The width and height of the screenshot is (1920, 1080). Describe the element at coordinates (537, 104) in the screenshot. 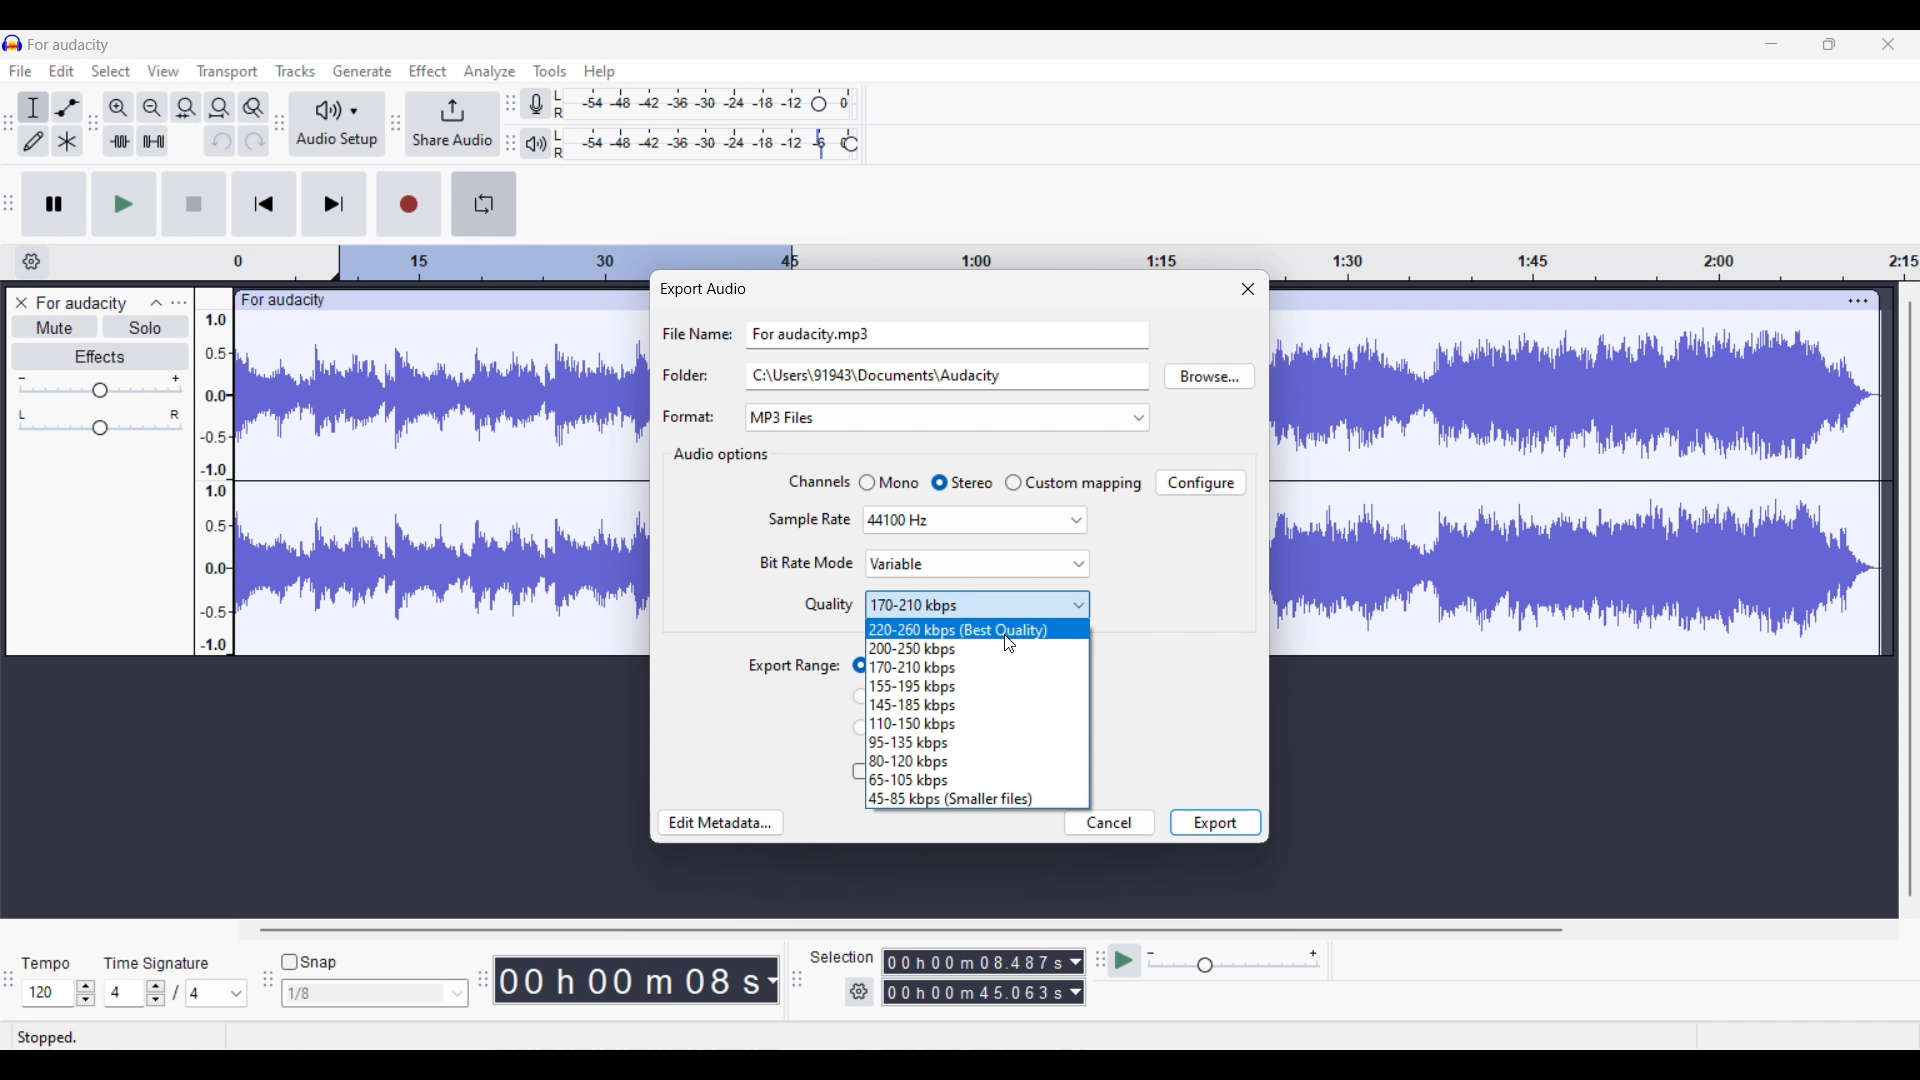

I see `Record meter` at that location.